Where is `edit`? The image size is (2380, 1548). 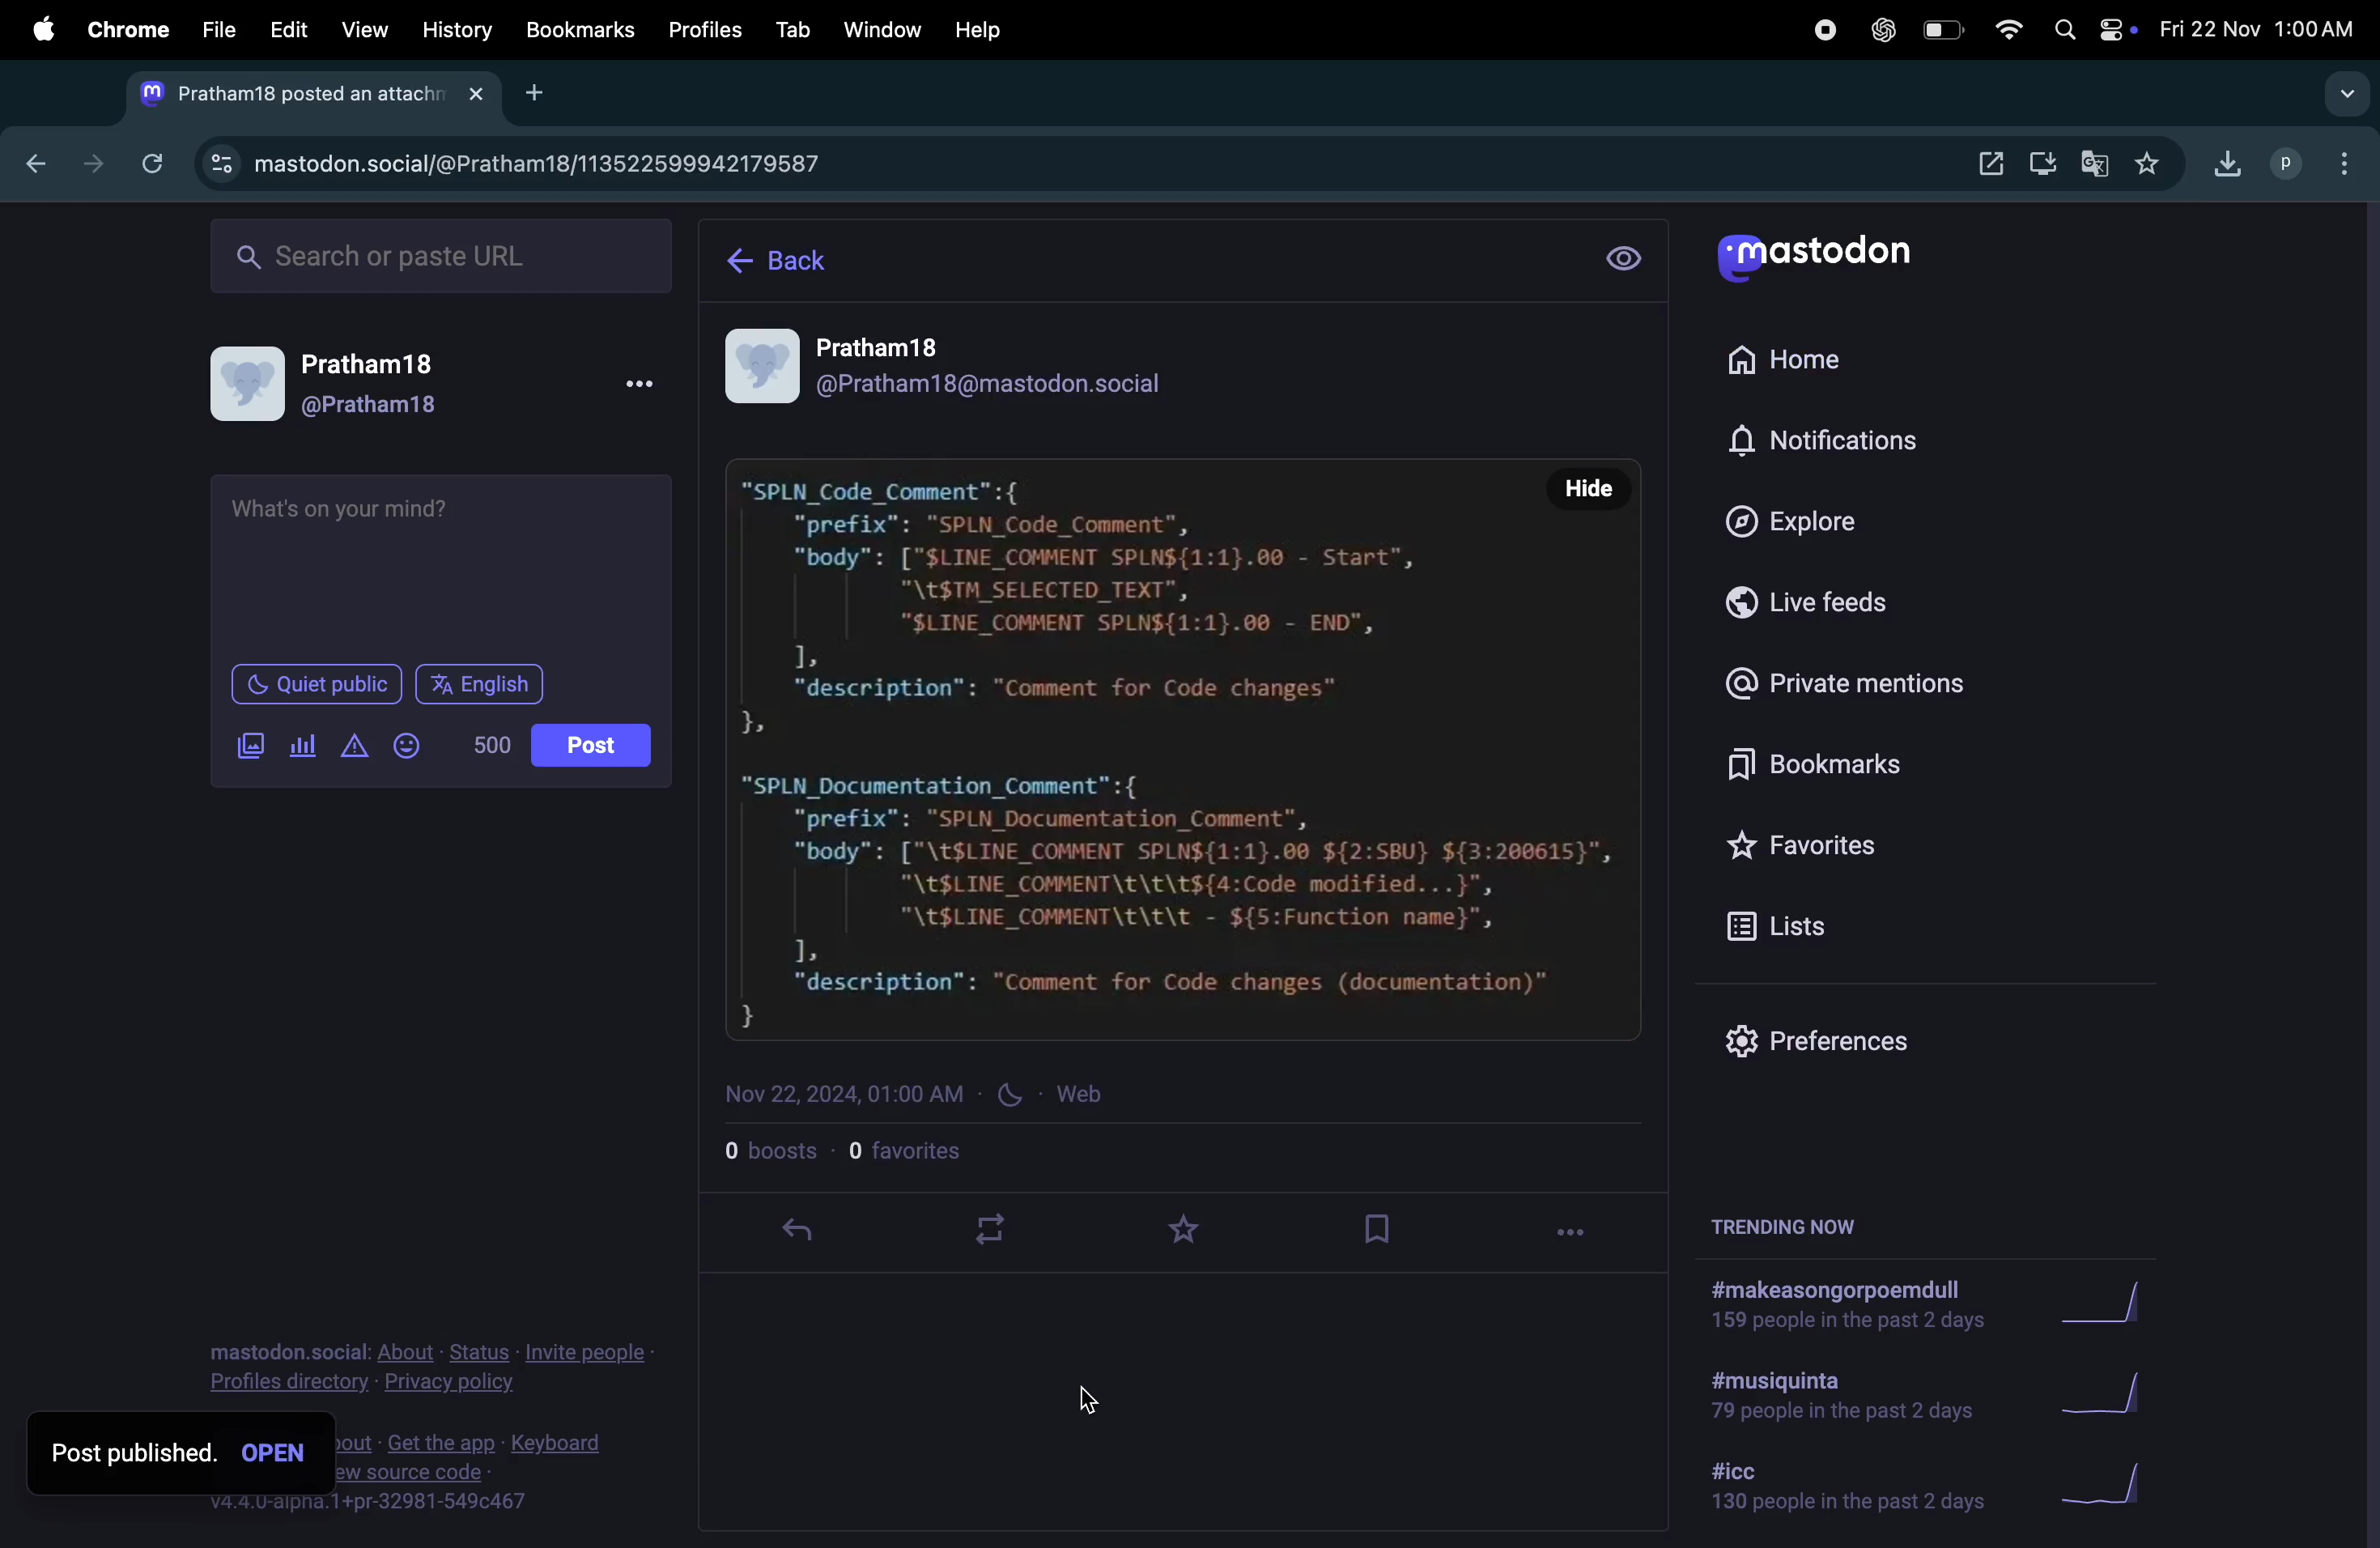
edit is located at coordinates (288, 30).